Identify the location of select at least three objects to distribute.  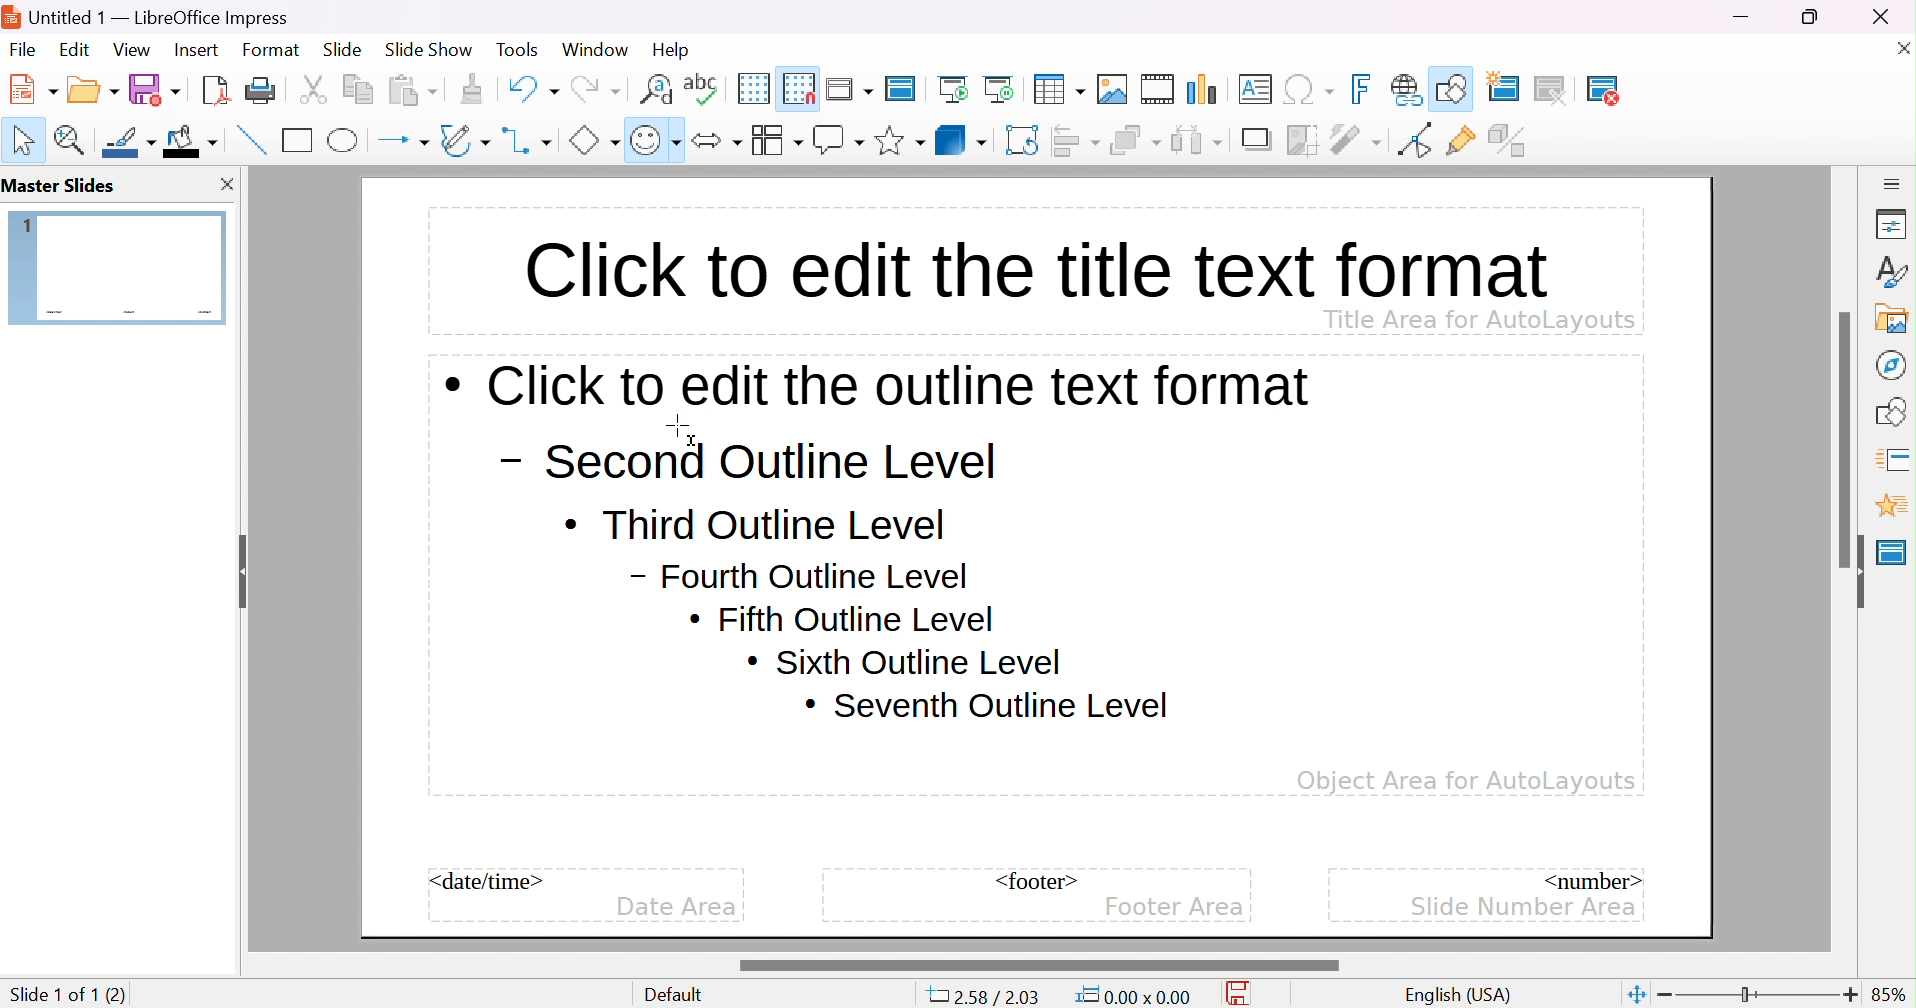
(1198, 139).